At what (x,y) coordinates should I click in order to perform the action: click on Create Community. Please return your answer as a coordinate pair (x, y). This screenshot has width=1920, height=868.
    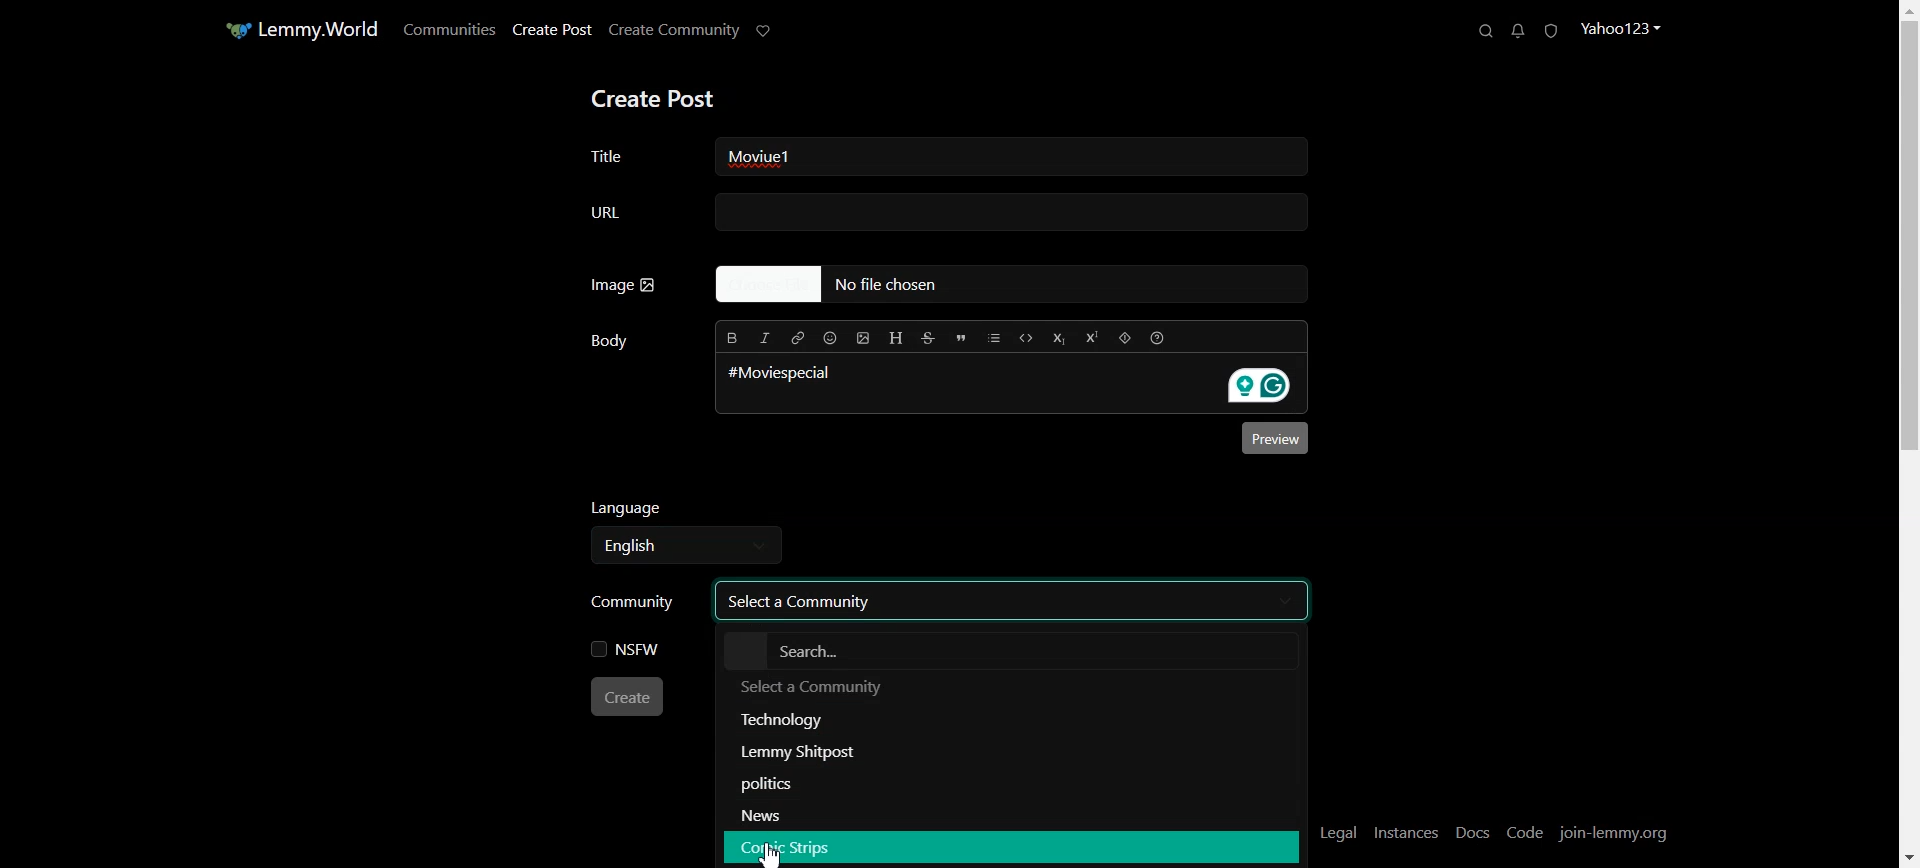
    Looking at the image, I should click on (676, 29).